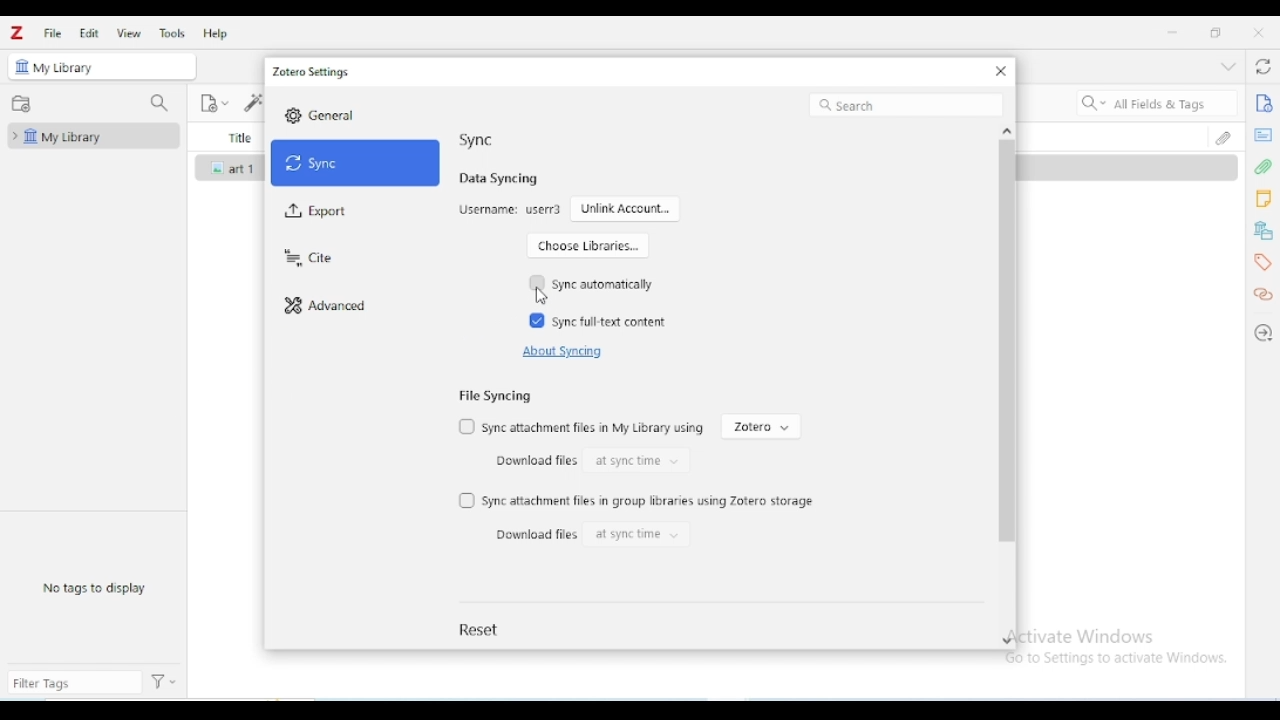  What do you see at coordinates (560, 352) in the screenshot?
I see `about syncing` at bounding box center [560, 352].